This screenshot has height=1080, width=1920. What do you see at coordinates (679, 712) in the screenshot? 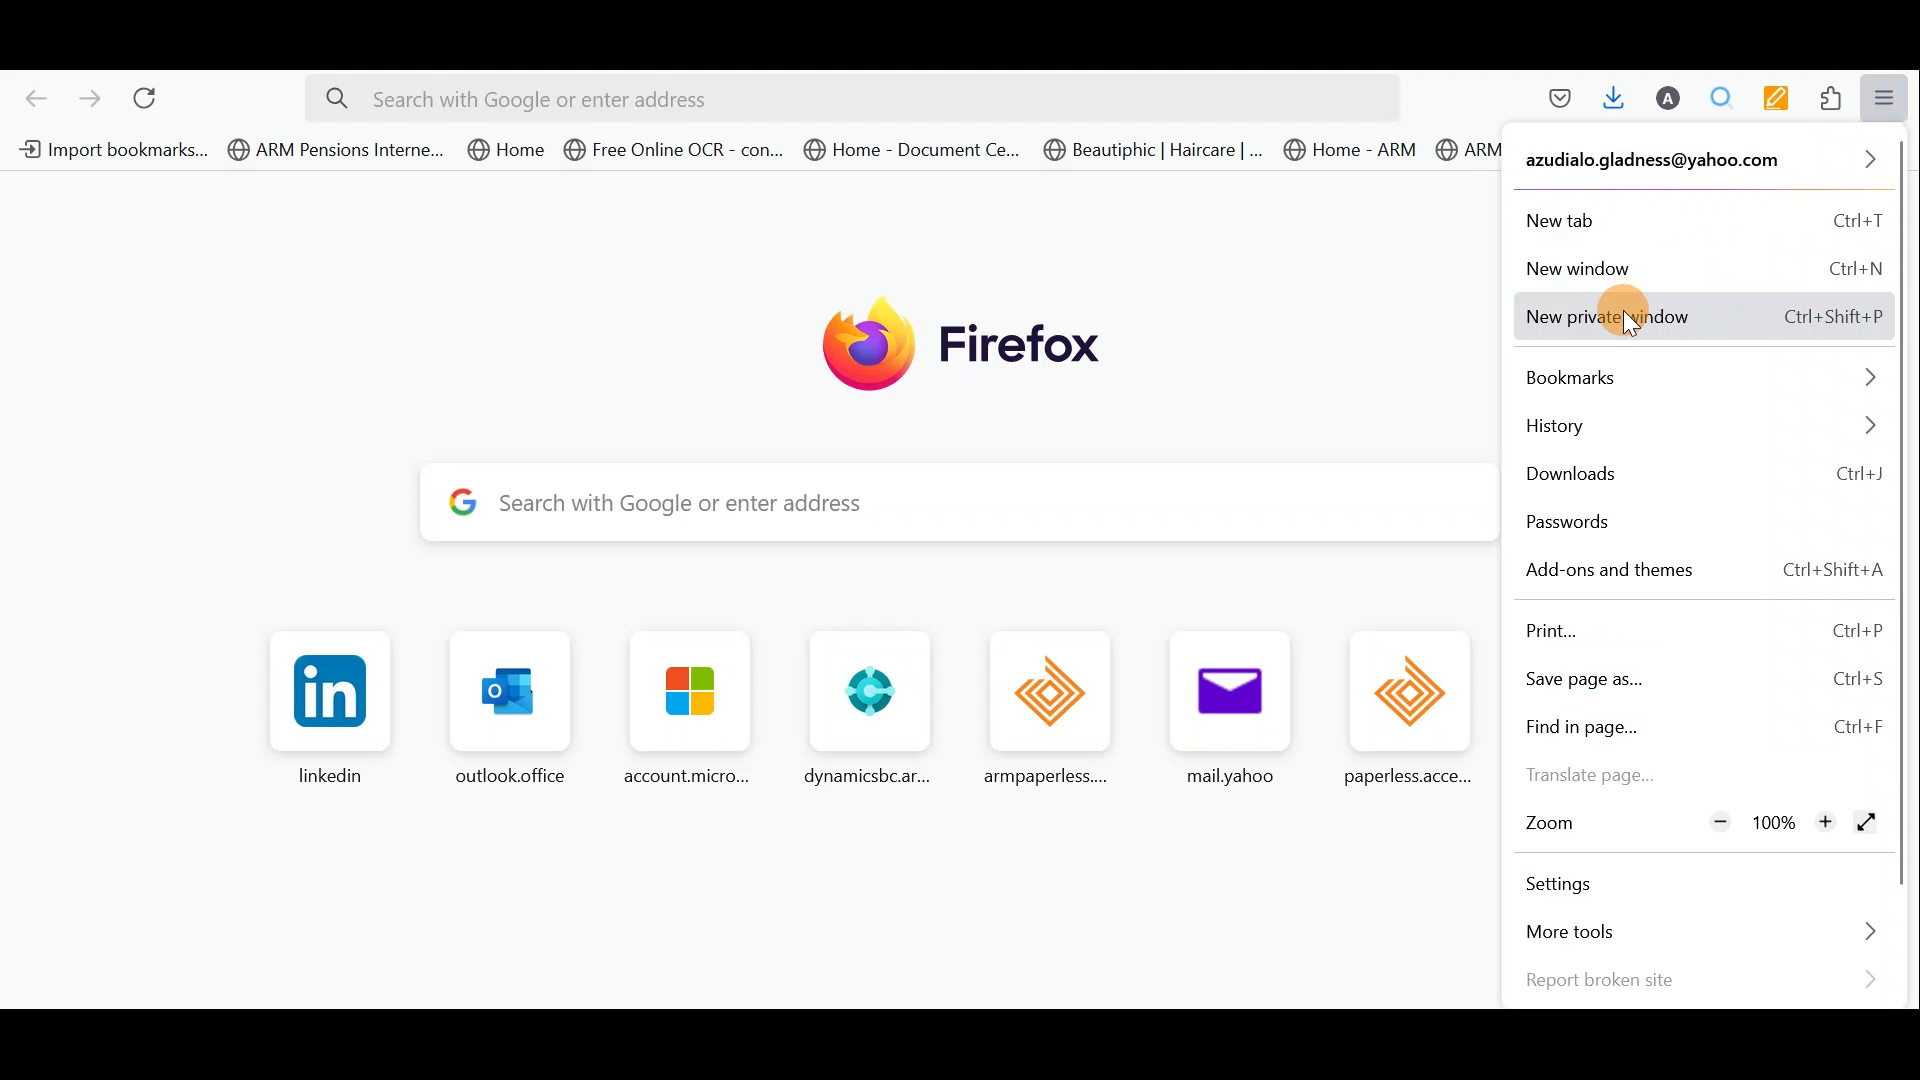
I see `account.micro...` at bounding box center [679, 712].